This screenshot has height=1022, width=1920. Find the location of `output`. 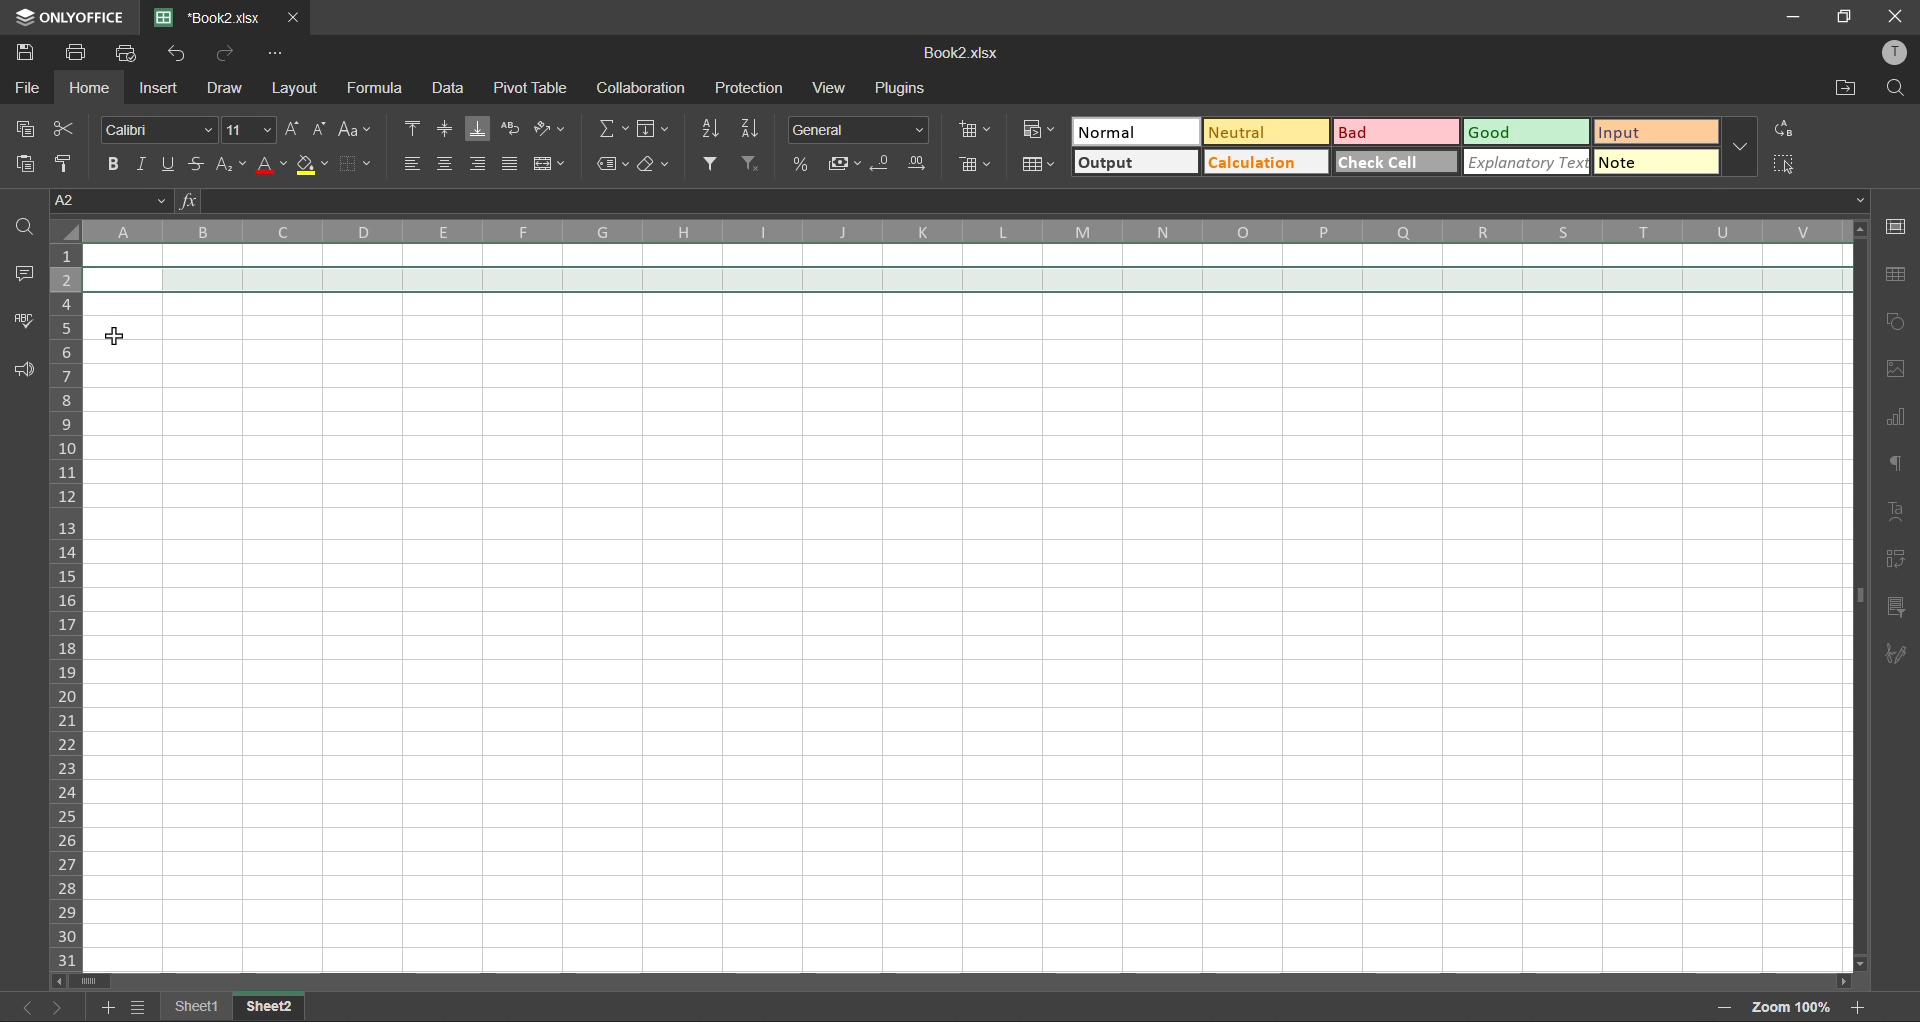

output is located at coordinates (1137, 162).